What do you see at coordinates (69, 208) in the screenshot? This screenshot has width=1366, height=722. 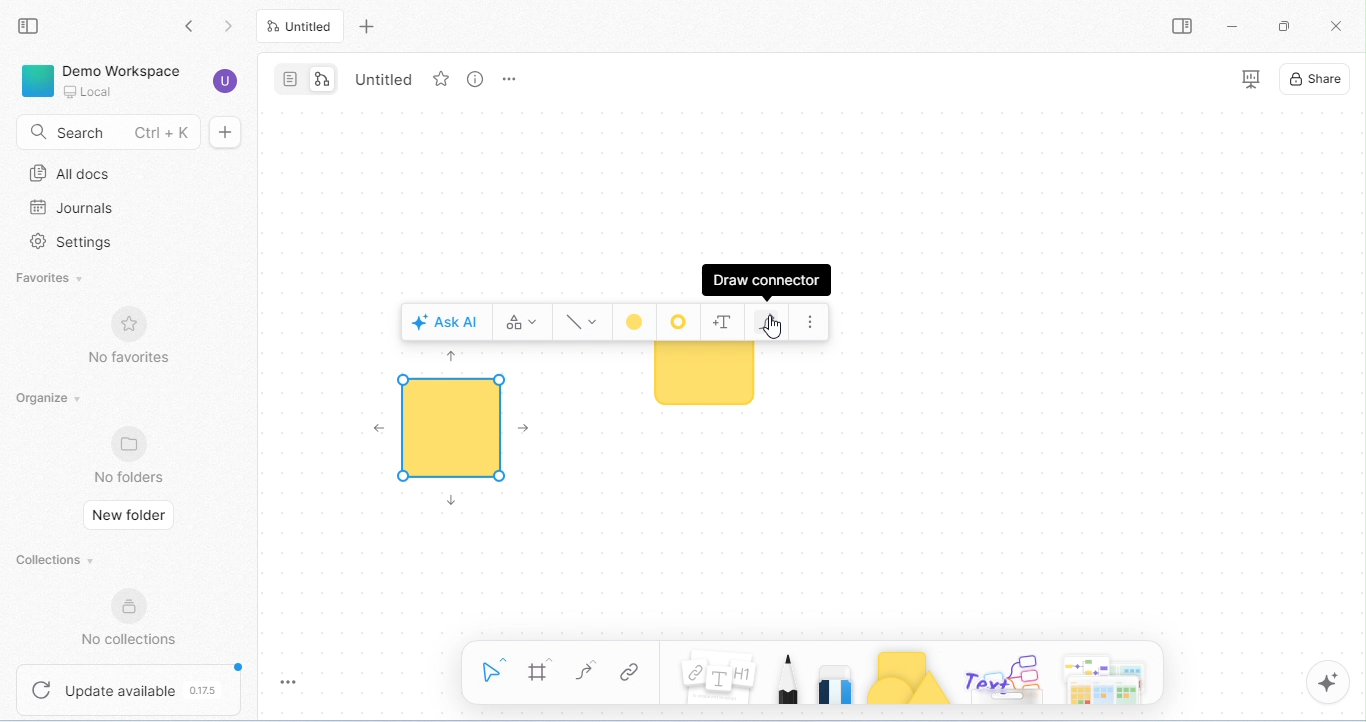 I see `journals` at bounding box center [69, 208].